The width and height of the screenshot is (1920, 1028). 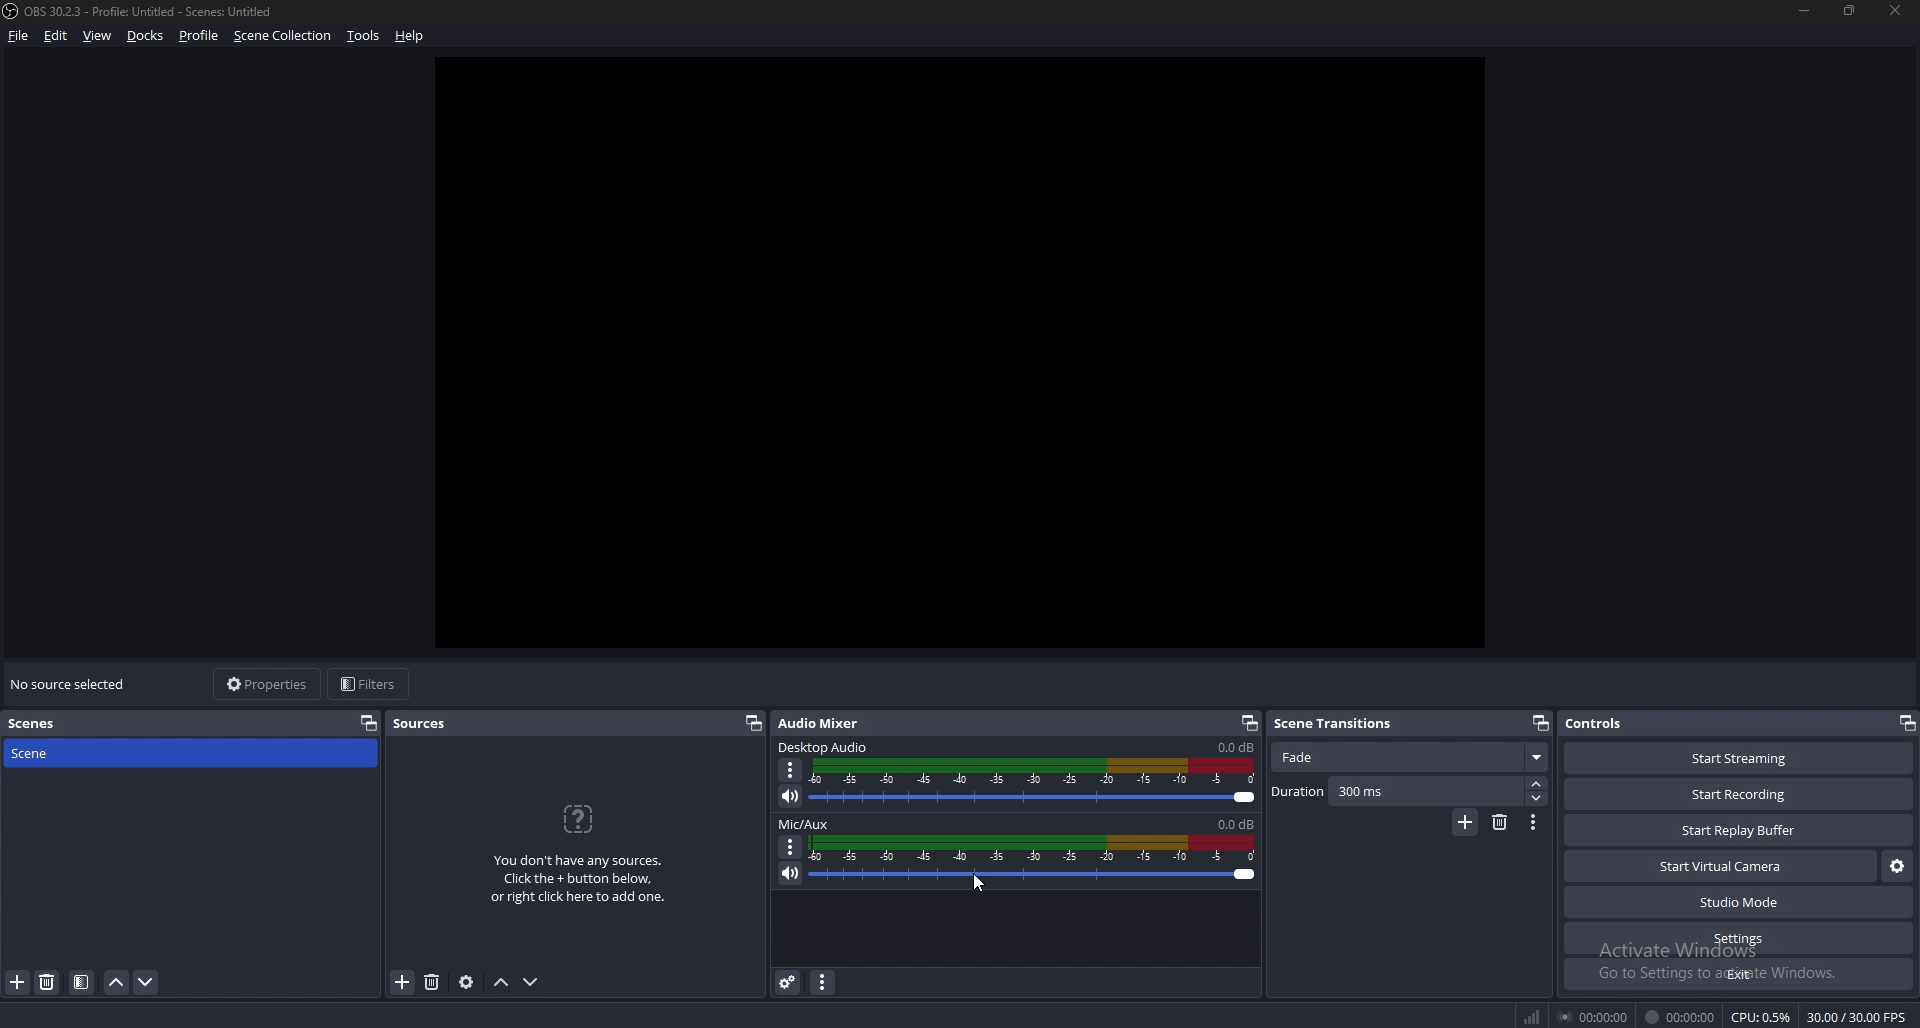 I want to click on transition properties, so click(x=1533, y=822).